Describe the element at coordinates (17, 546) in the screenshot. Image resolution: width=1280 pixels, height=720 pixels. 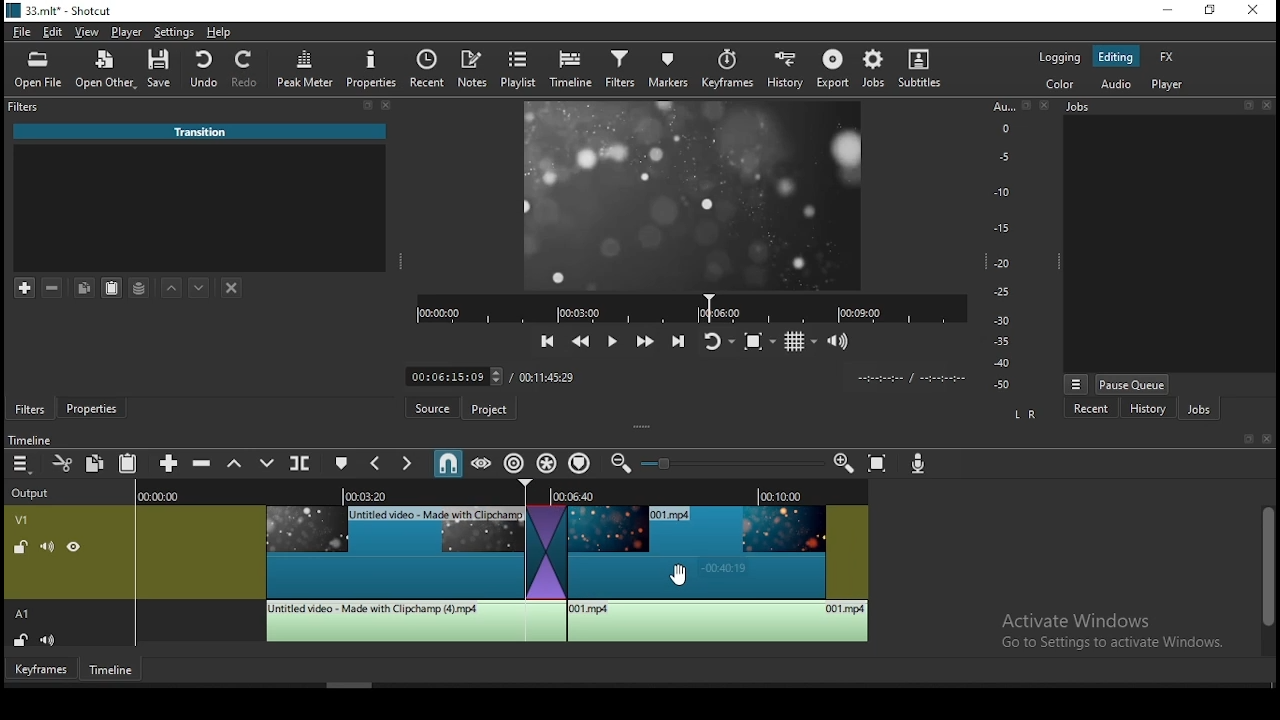
I see `*un)lock` at that location.